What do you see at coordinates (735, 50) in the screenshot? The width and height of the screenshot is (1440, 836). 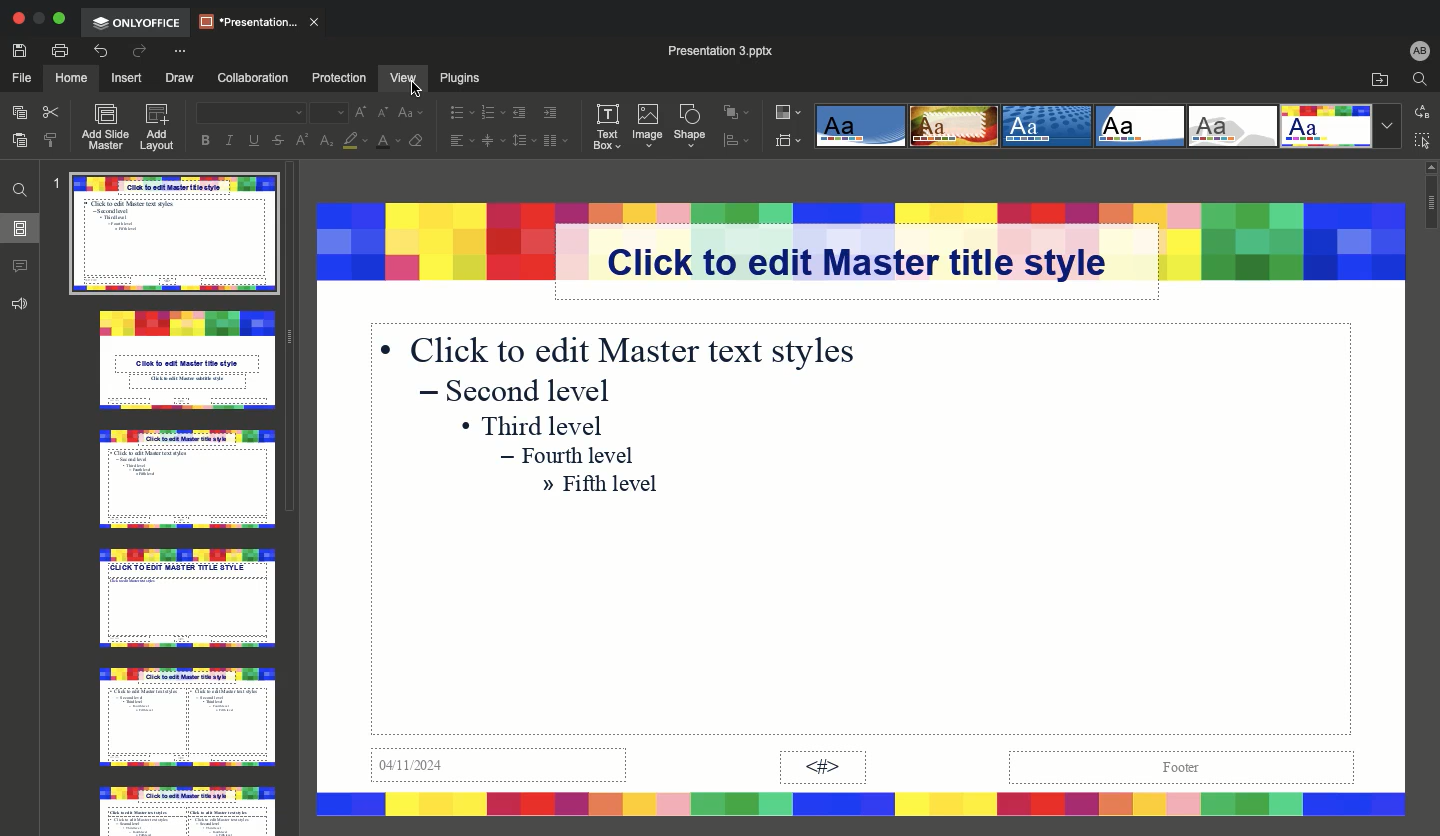 I see `Presentation 3 pptx.` at bounding box center [735, 50].